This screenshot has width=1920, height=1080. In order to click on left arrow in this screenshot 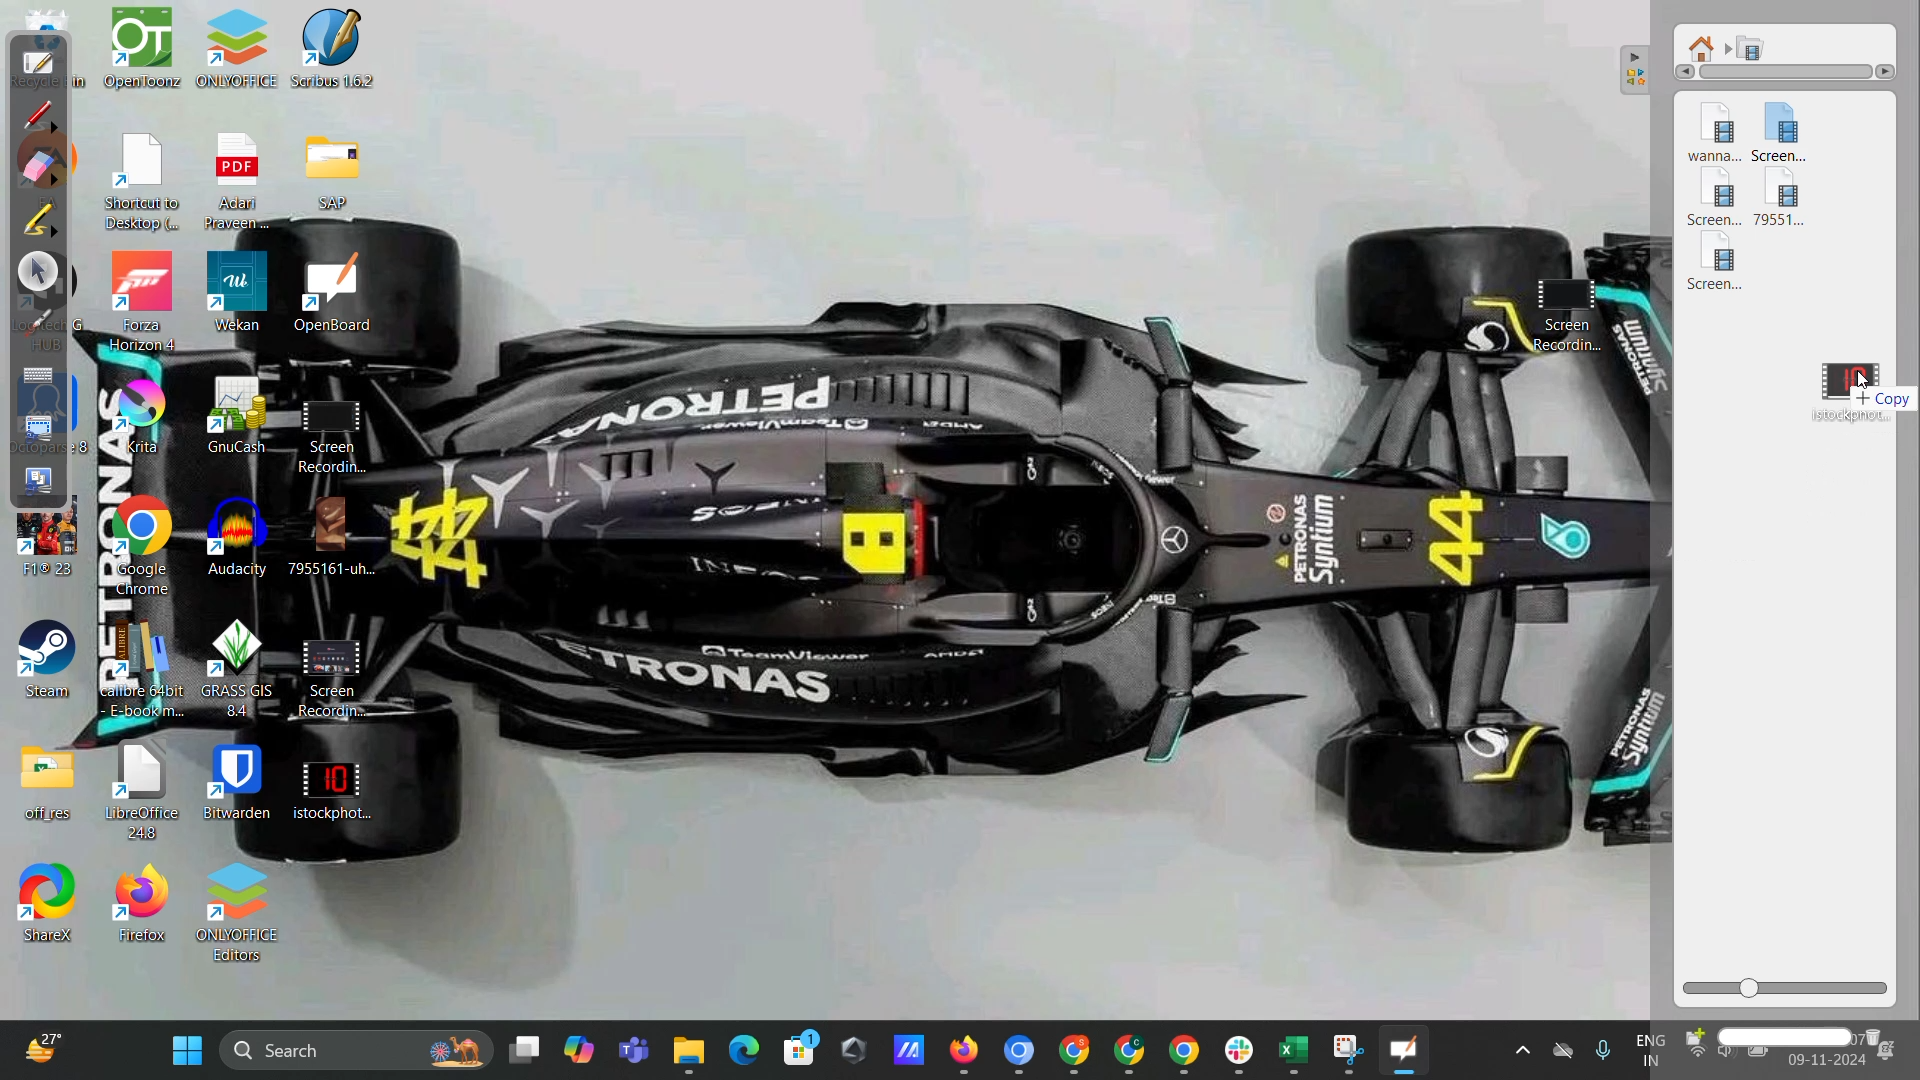, I will do `click(1682, 72)`.